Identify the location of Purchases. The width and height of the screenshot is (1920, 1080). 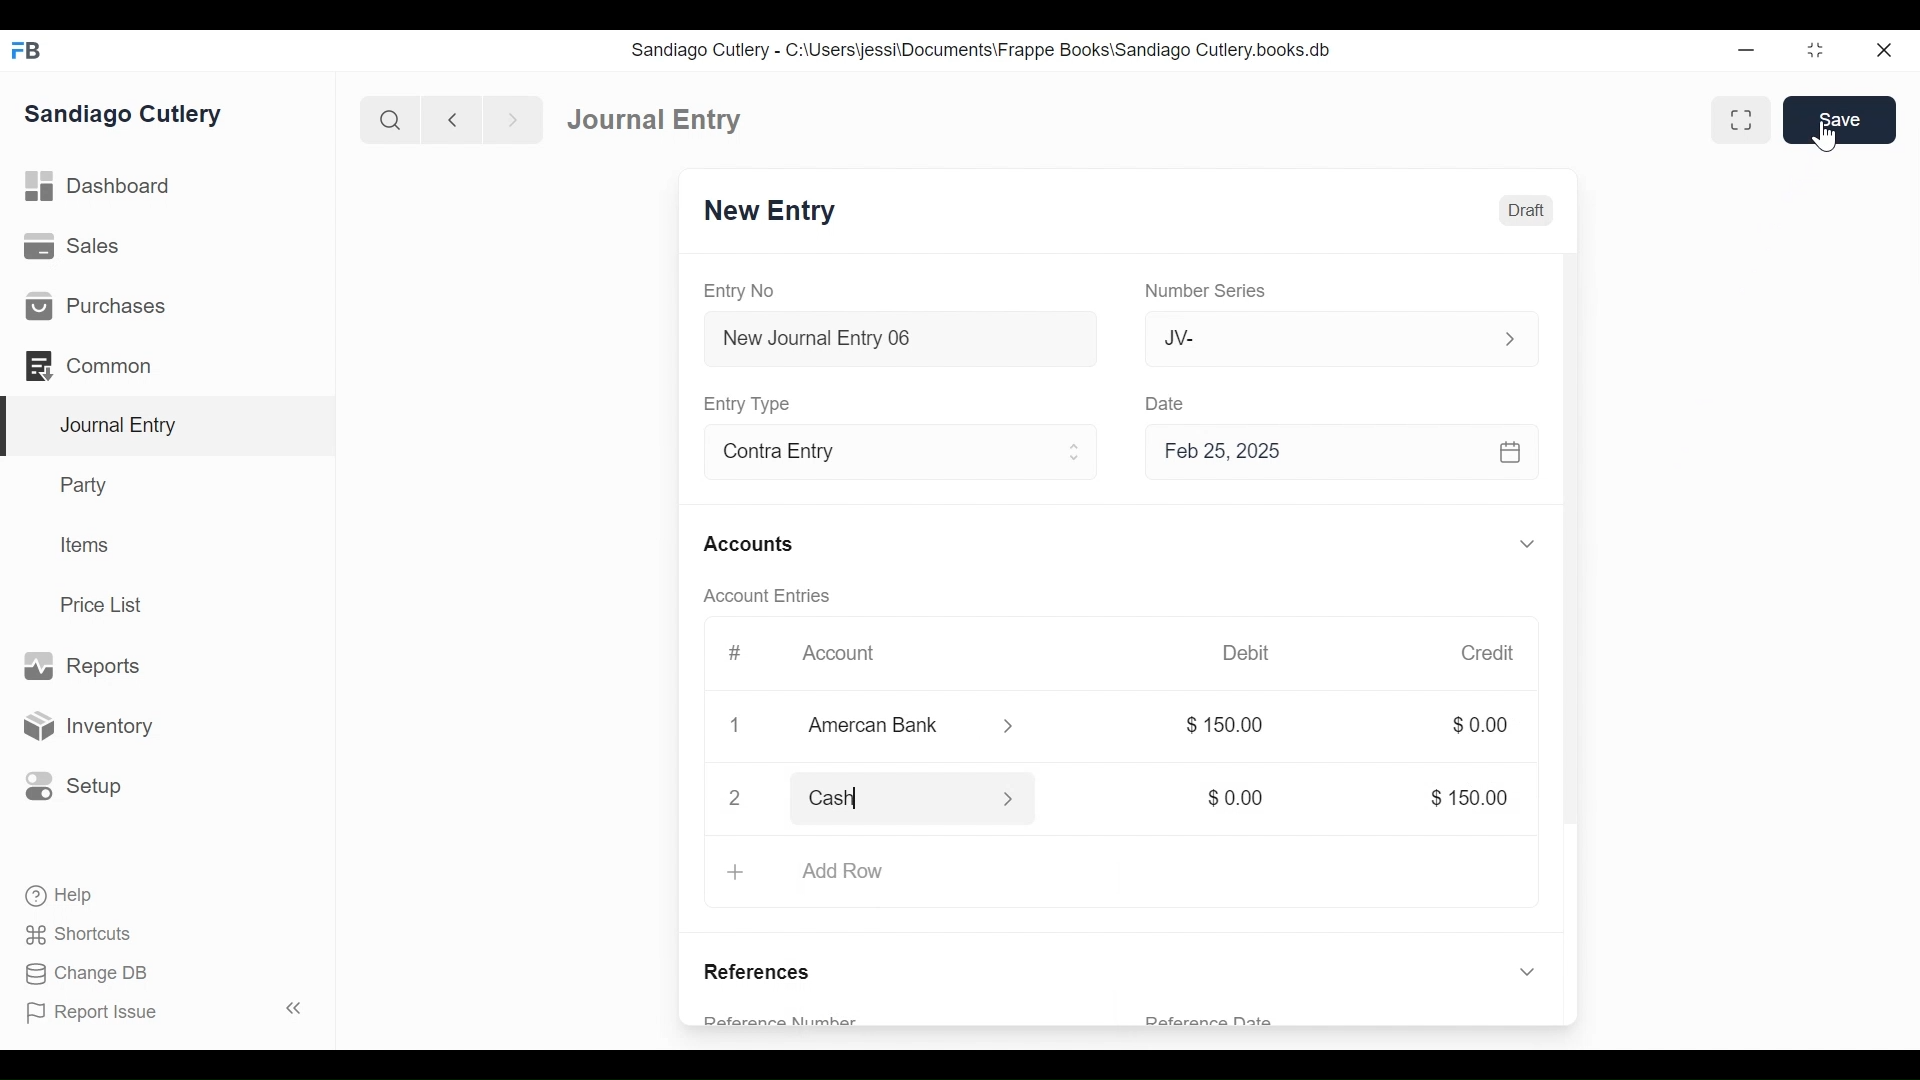
(94, 306).